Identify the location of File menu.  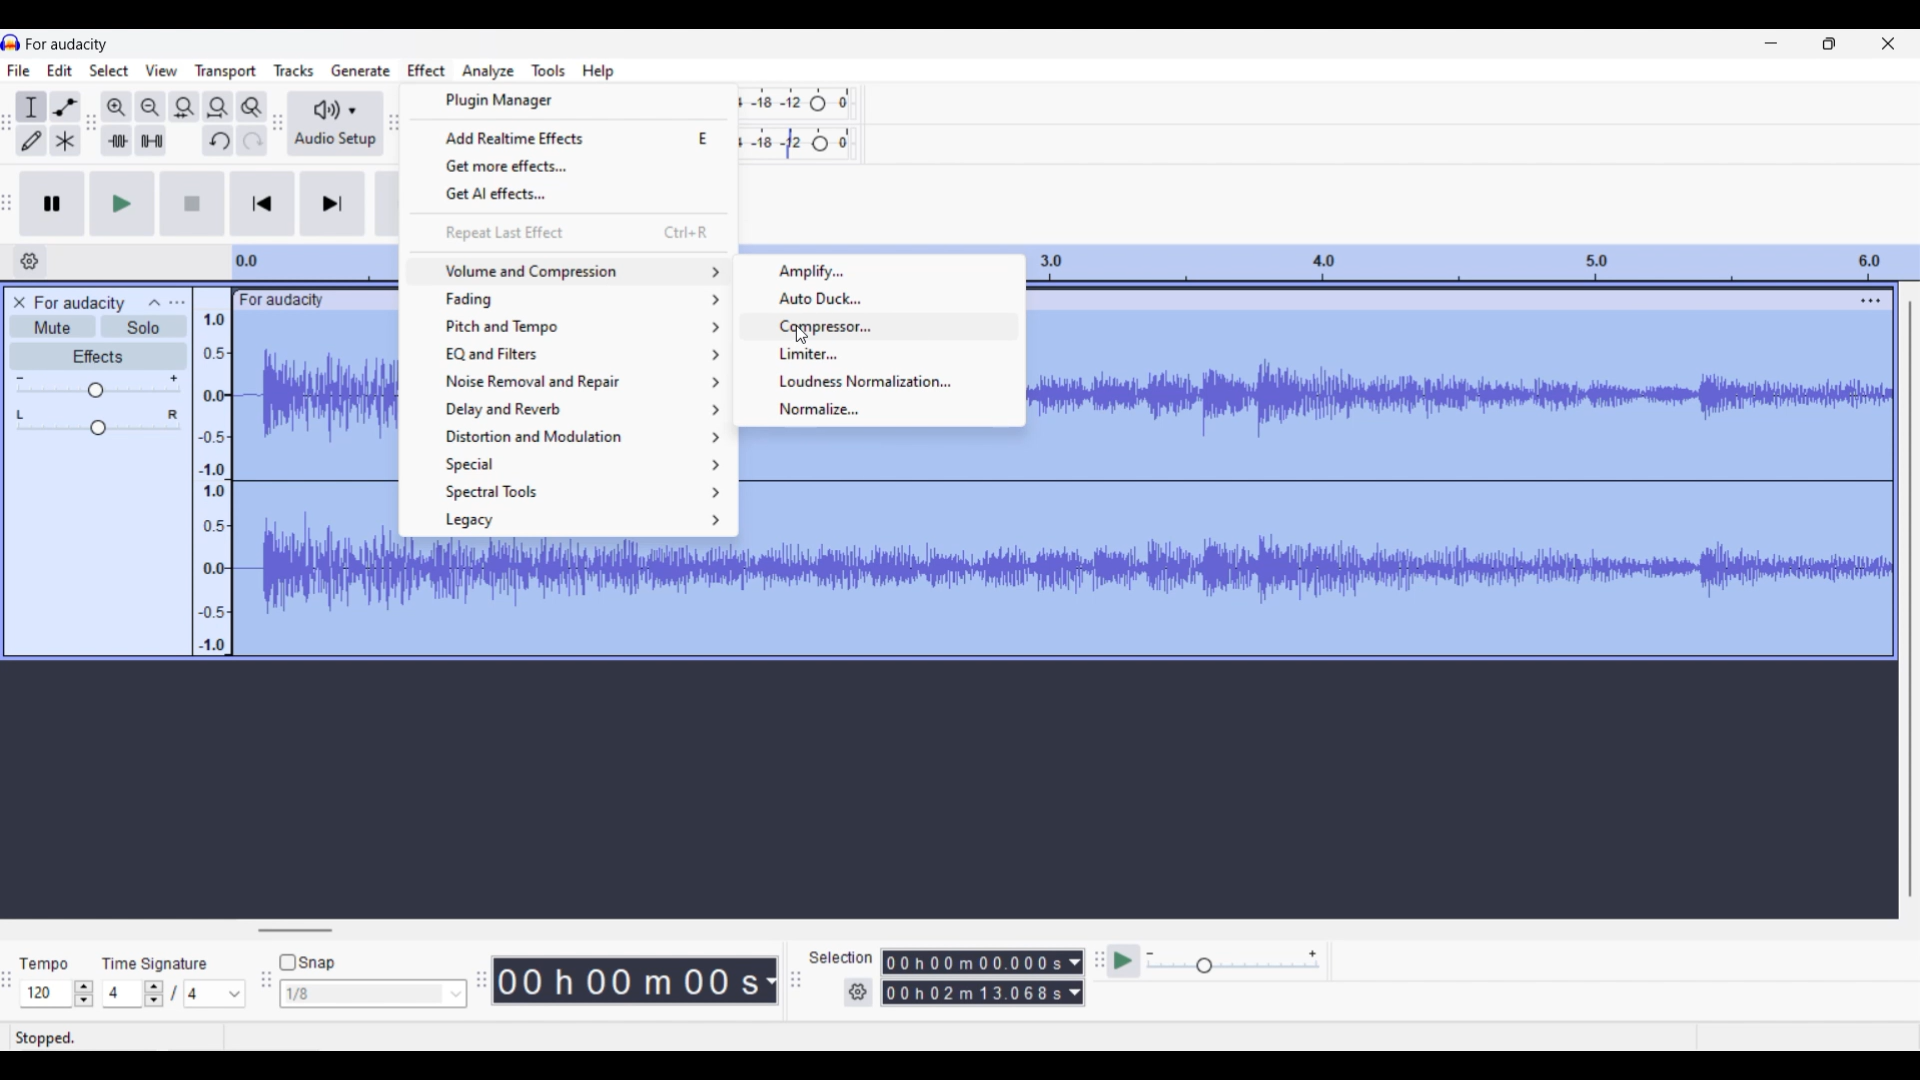
(19, 70).